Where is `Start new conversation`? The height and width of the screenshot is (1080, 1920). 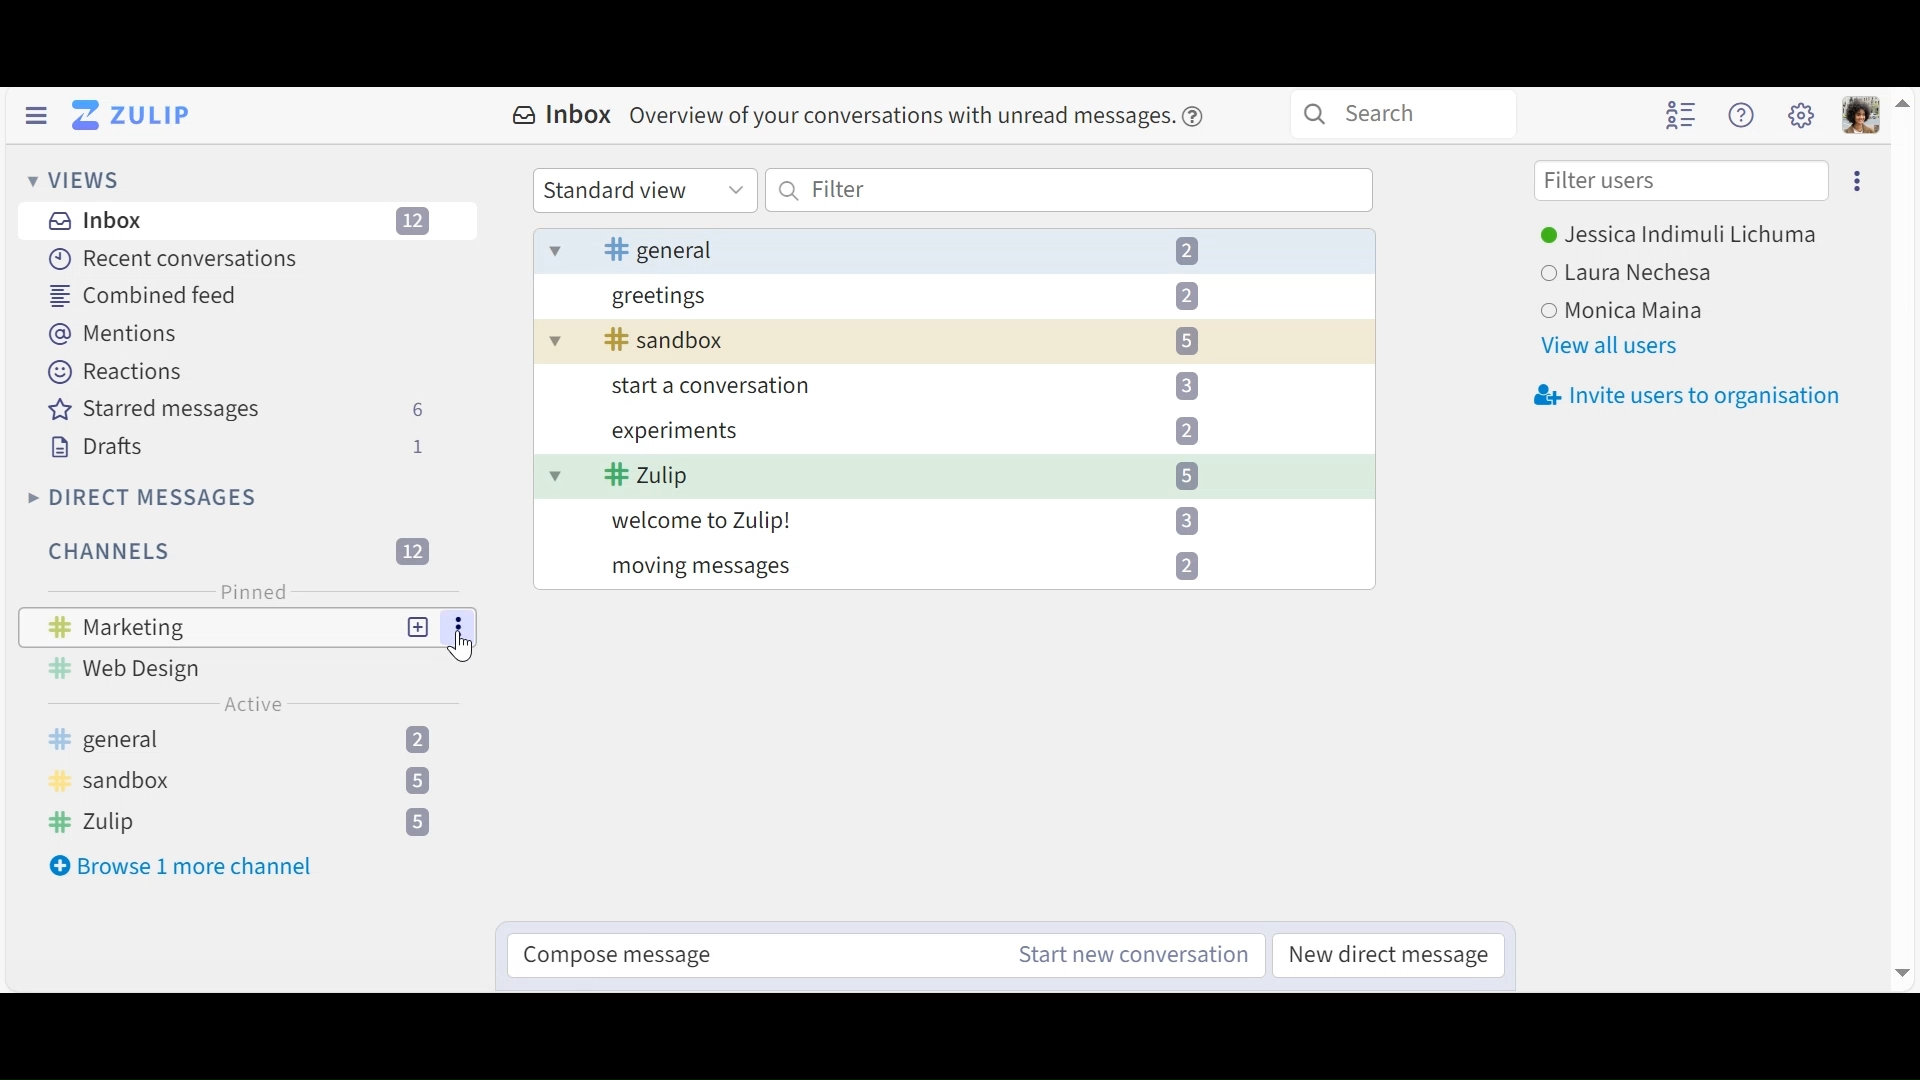
Start new conversation is located at coordinates (1119, 953).